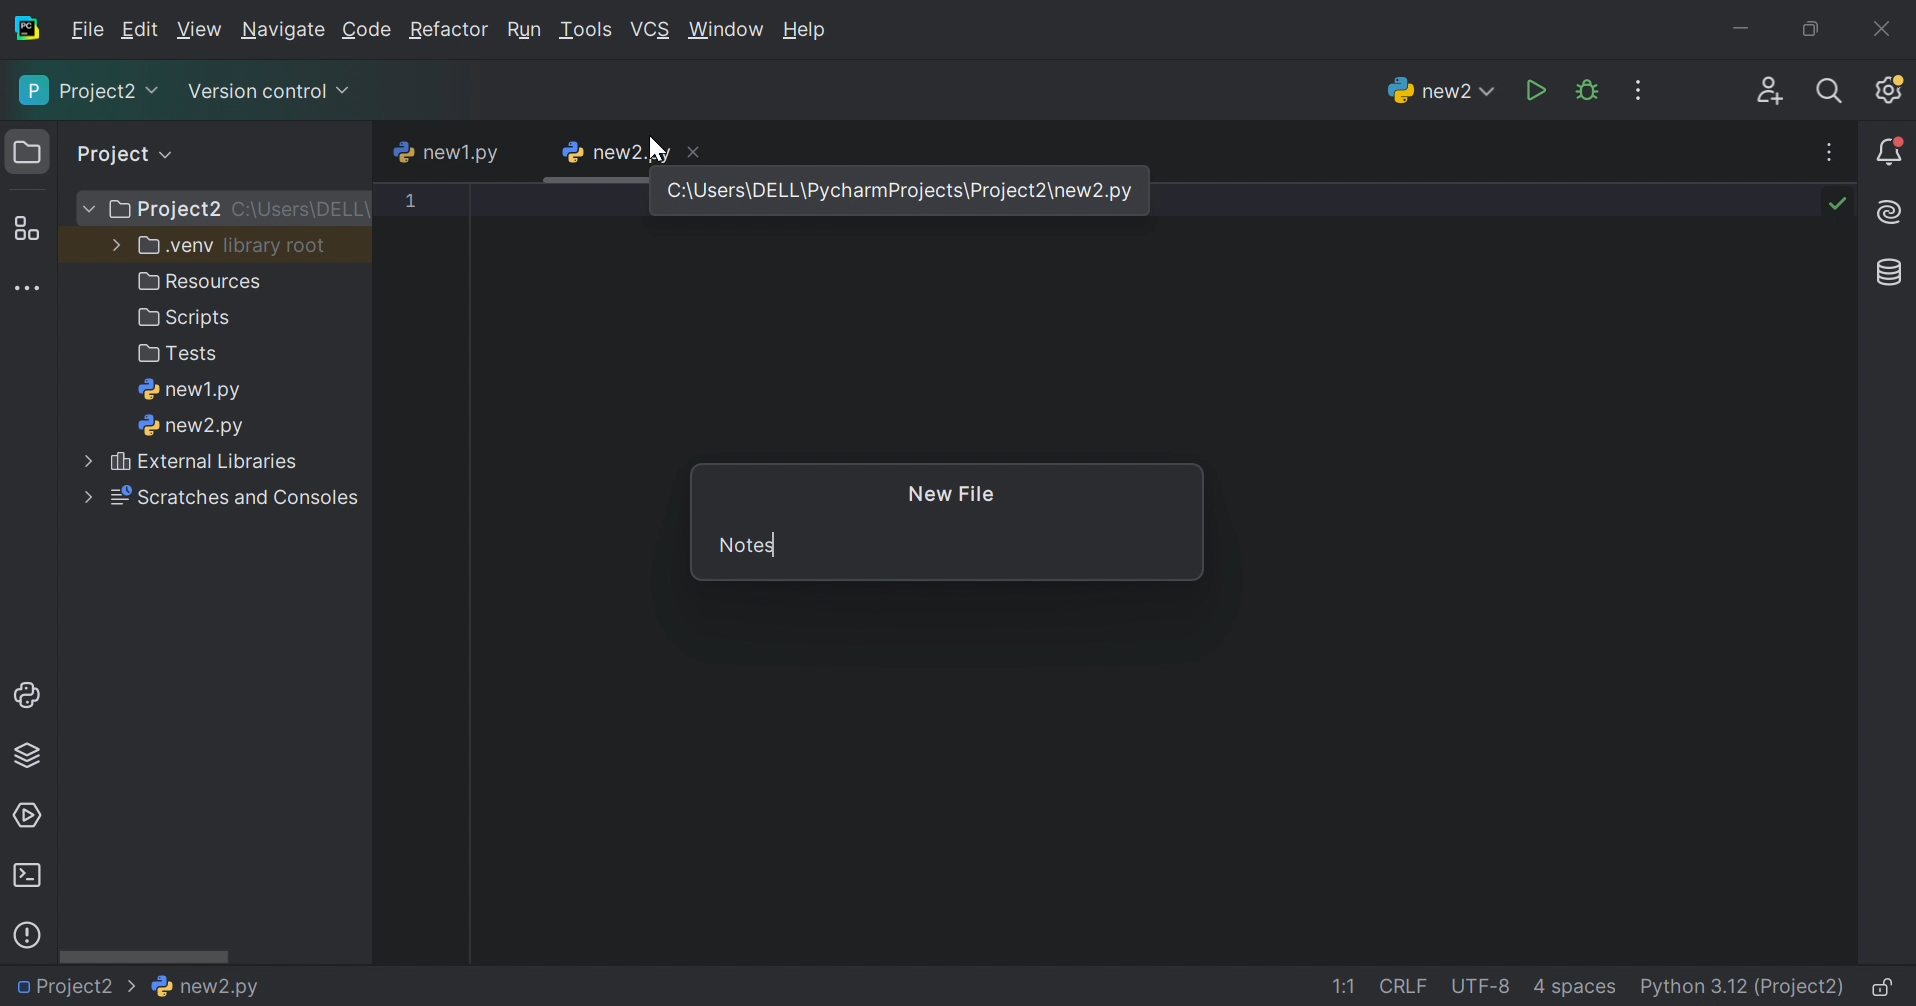 The width and height of the screenshot is (1916, 1006). What do you see at coordinates (192, 391) in the screenshot?
I see `new1.py` at bounding box center [192, 391].